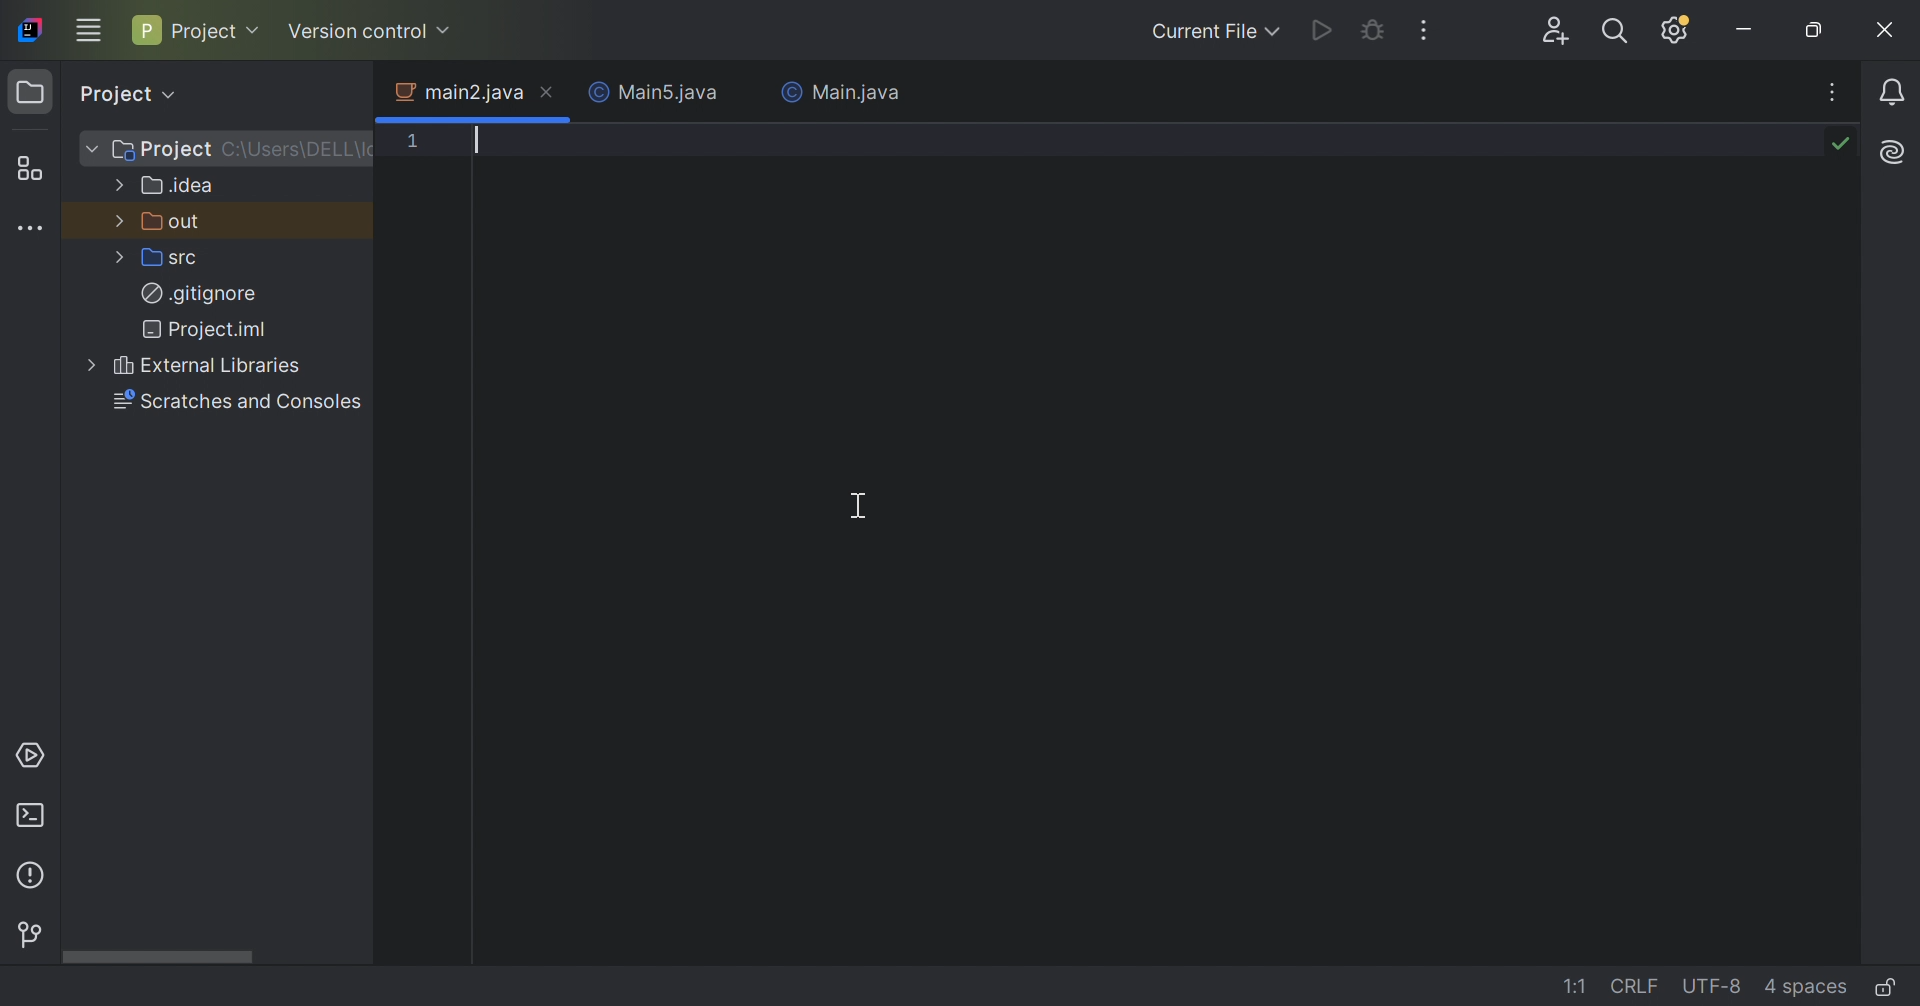  Describe the element at coordinates (648, 91) in the screenshot. I see `Main5.java` at that location.